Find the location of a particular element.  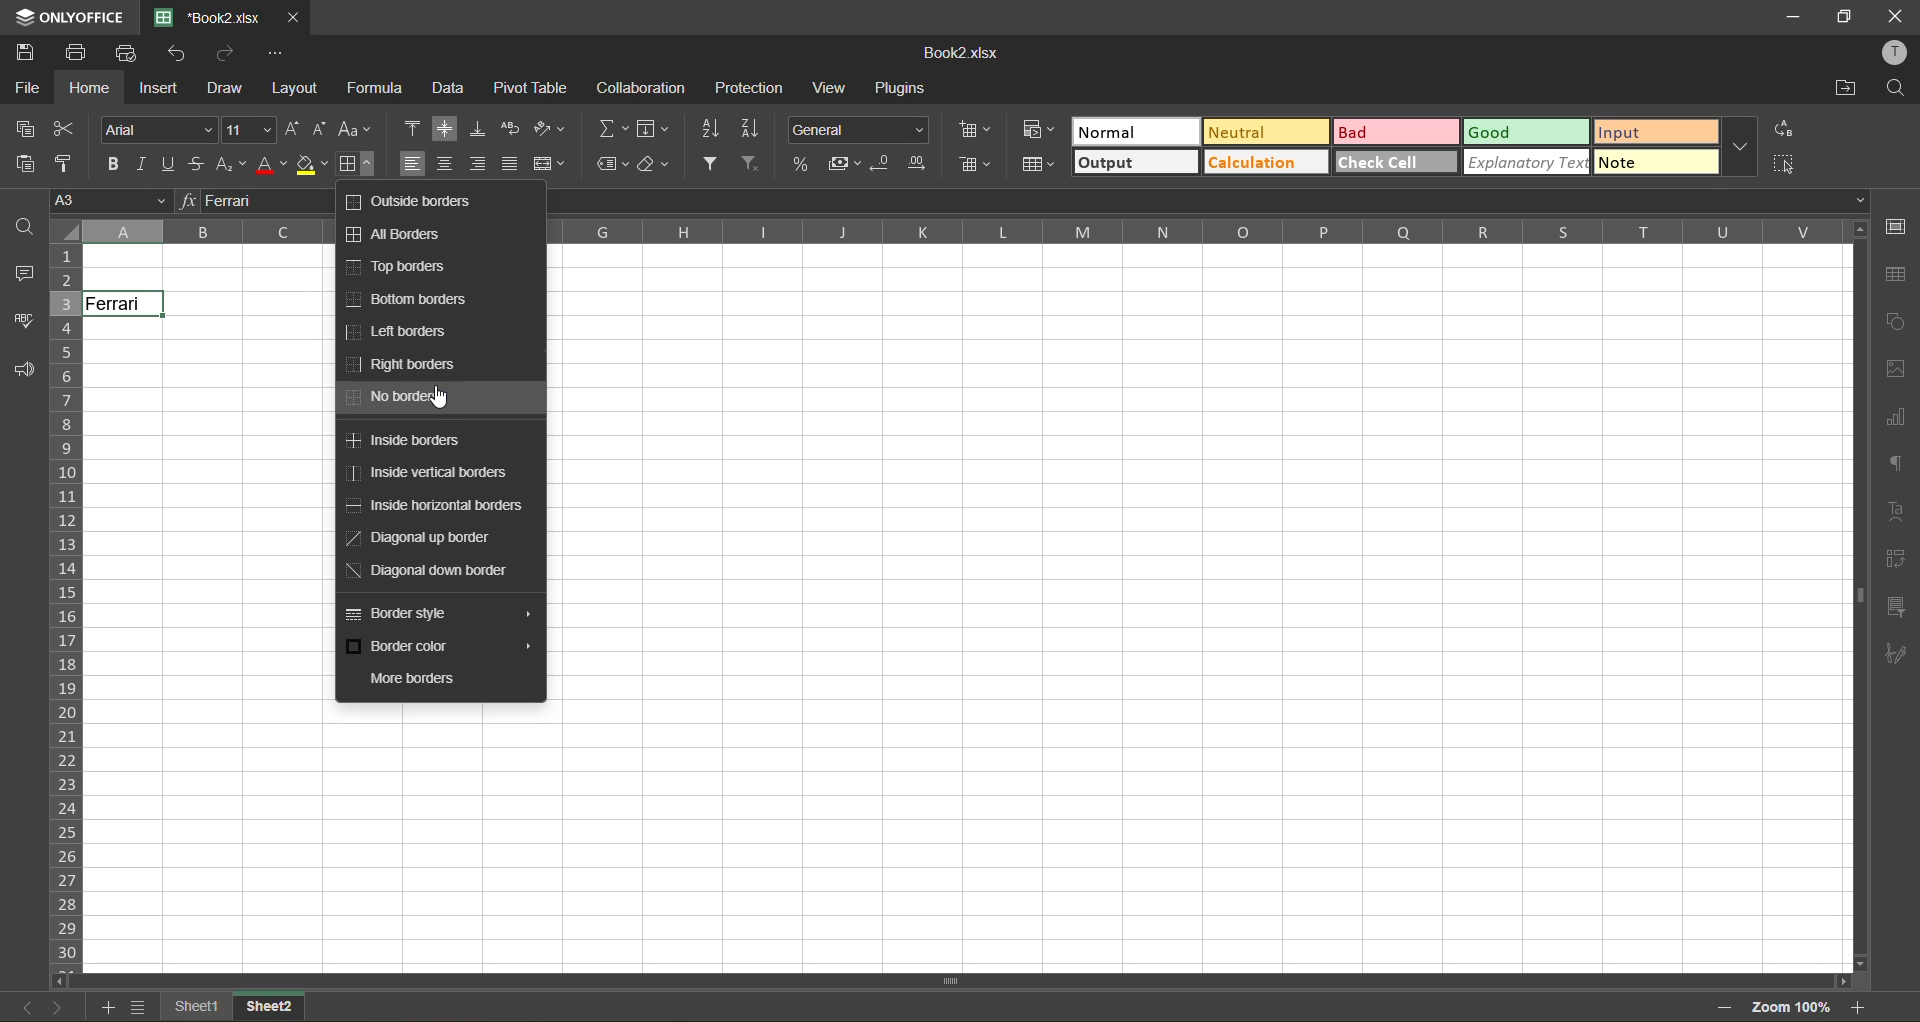

spellcheck is located at coordinates (19, 320).